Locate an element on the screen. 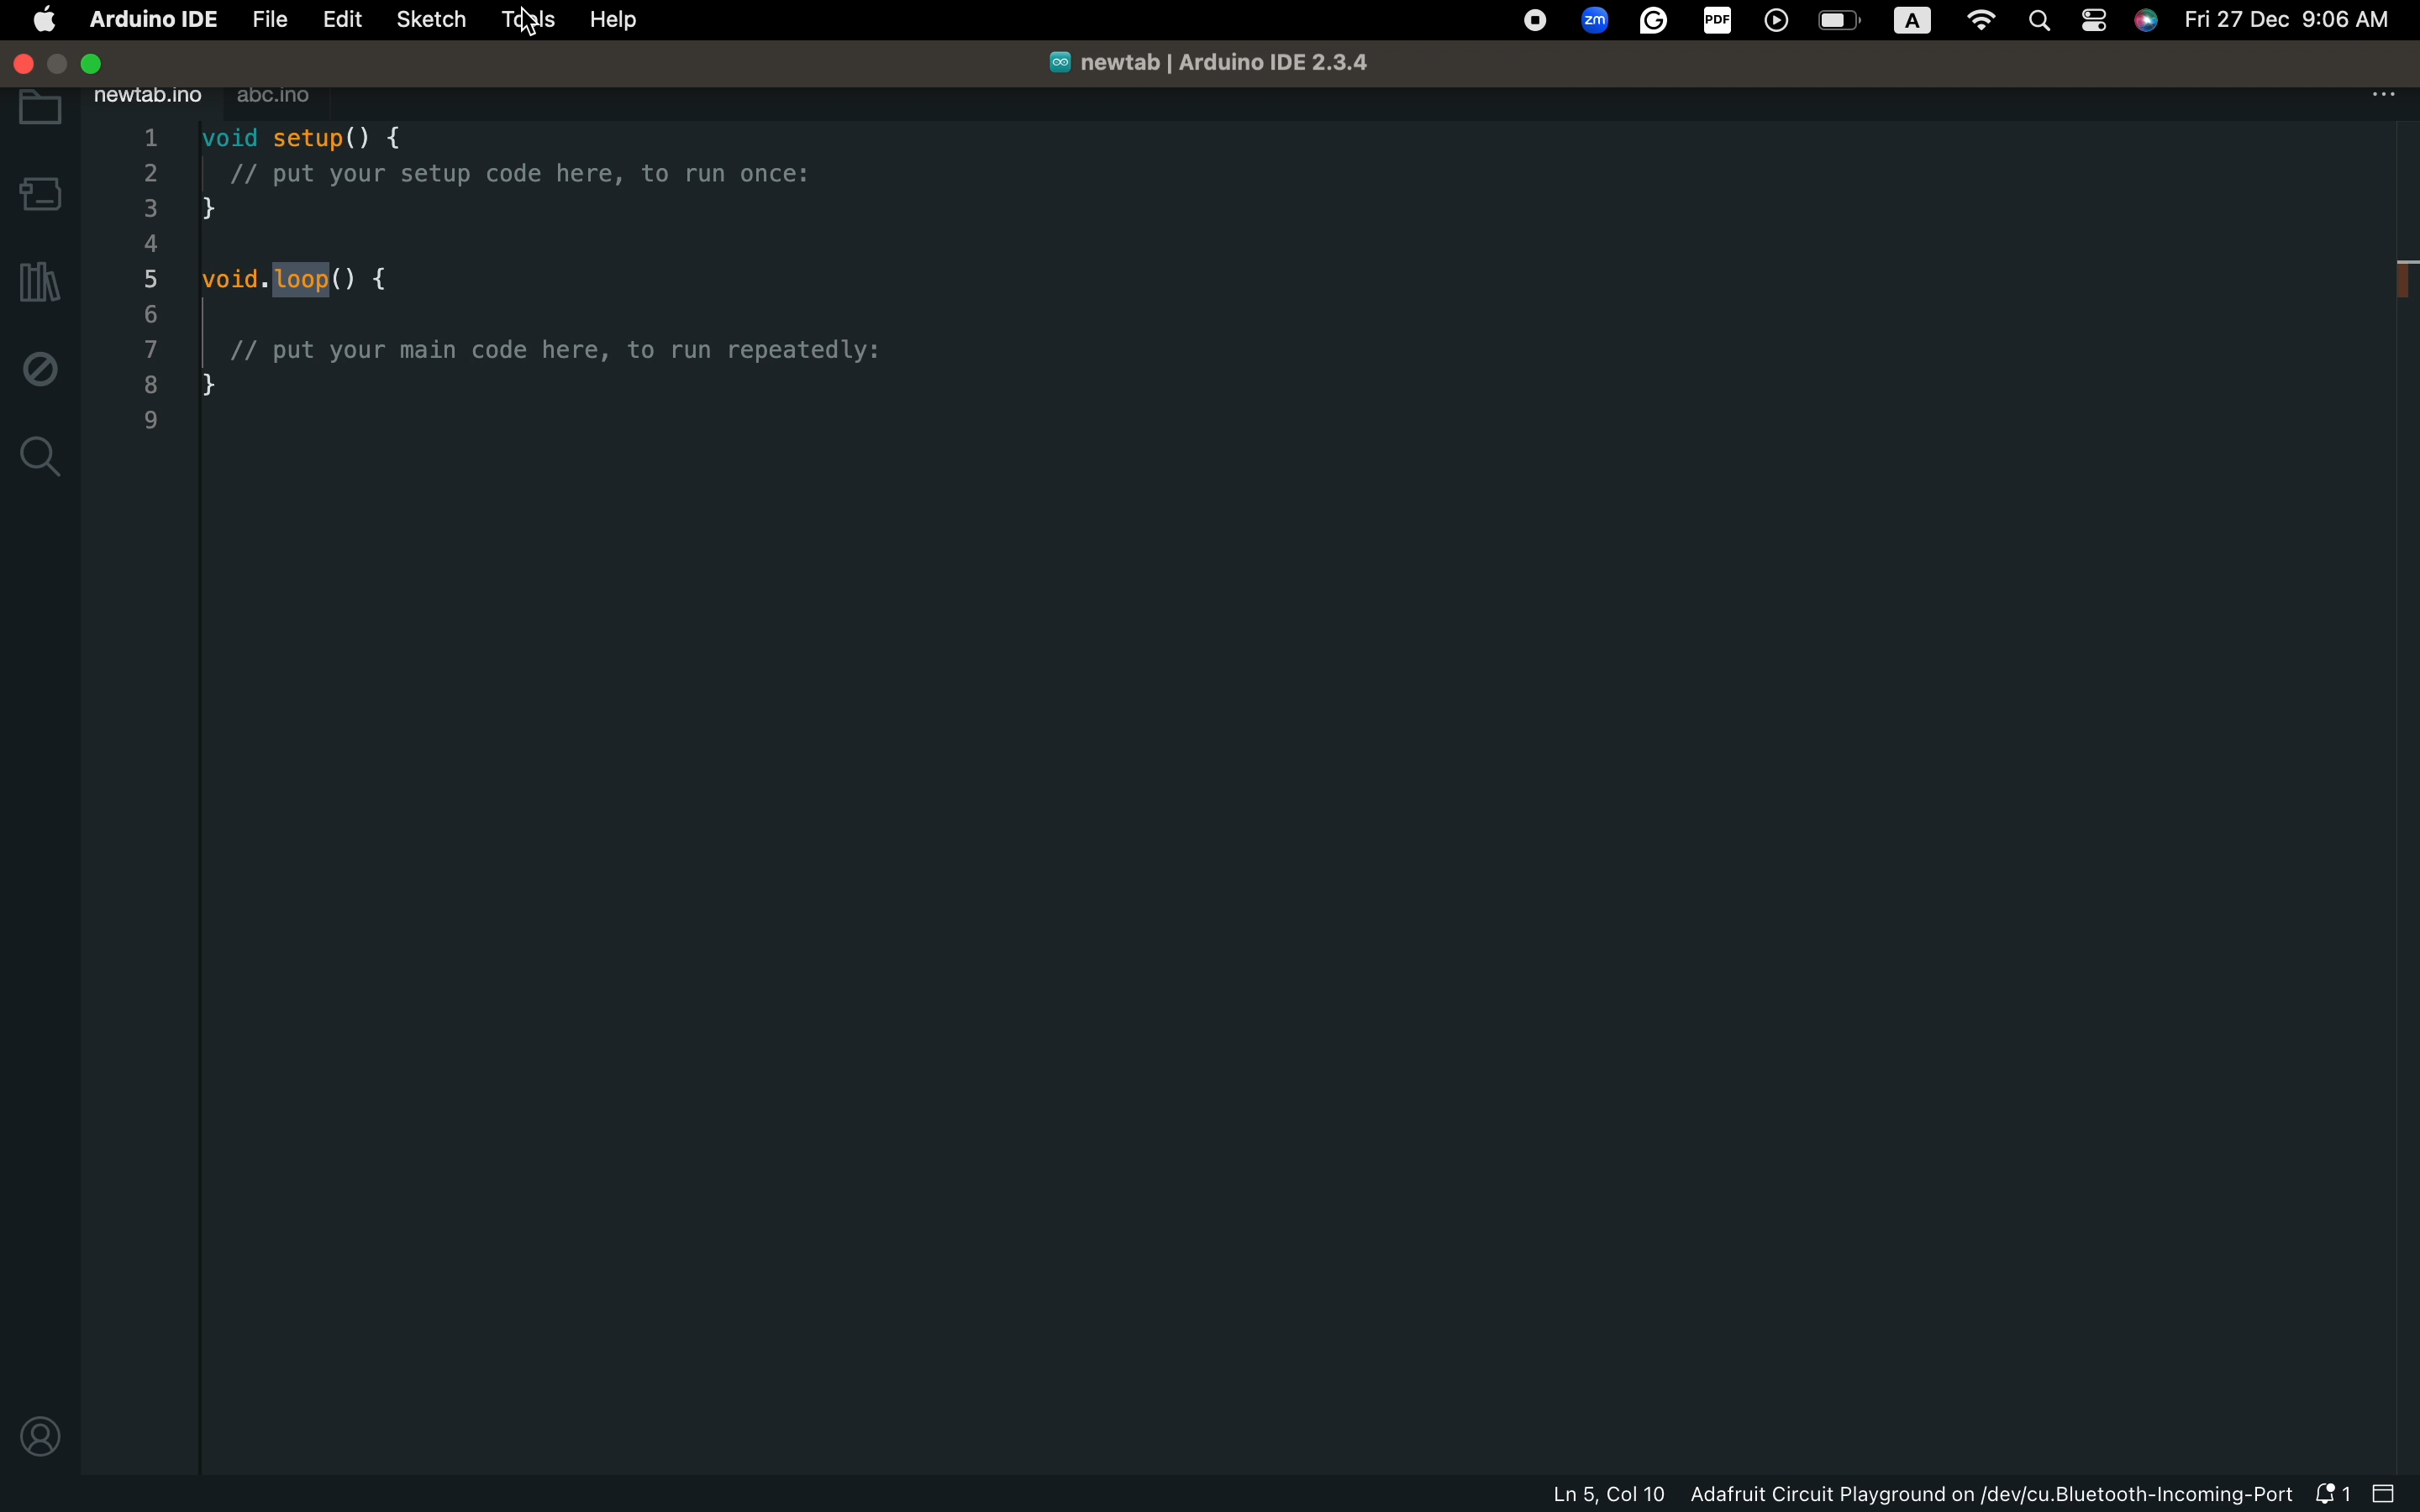  board manager is located at coordinates (41, 194).